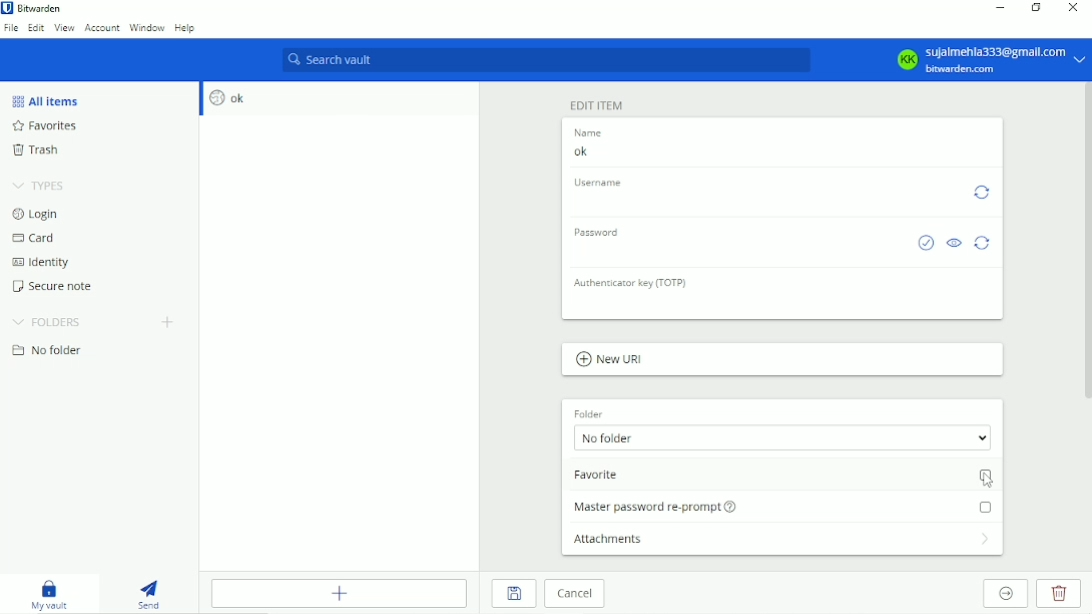  I want to click on Close, so click(1073, 8).